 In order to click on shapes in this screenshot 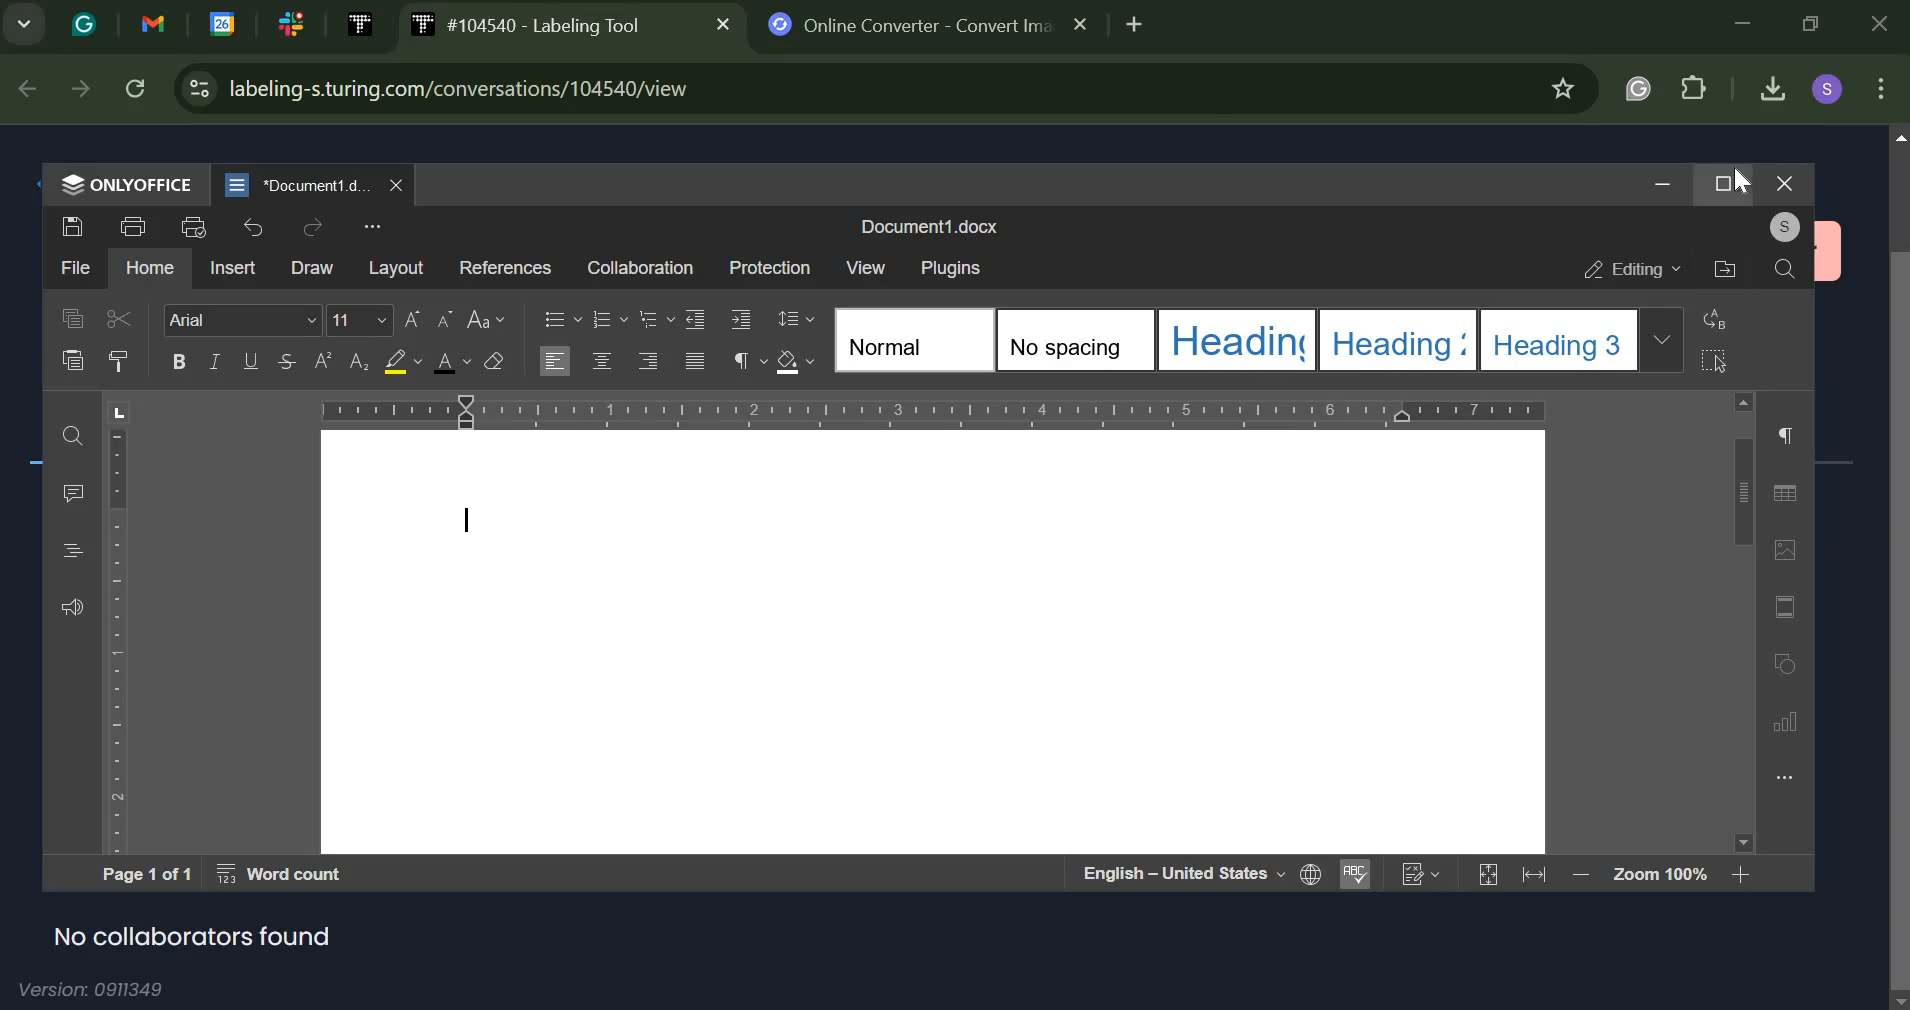, I will do `click(1787, 662)`.